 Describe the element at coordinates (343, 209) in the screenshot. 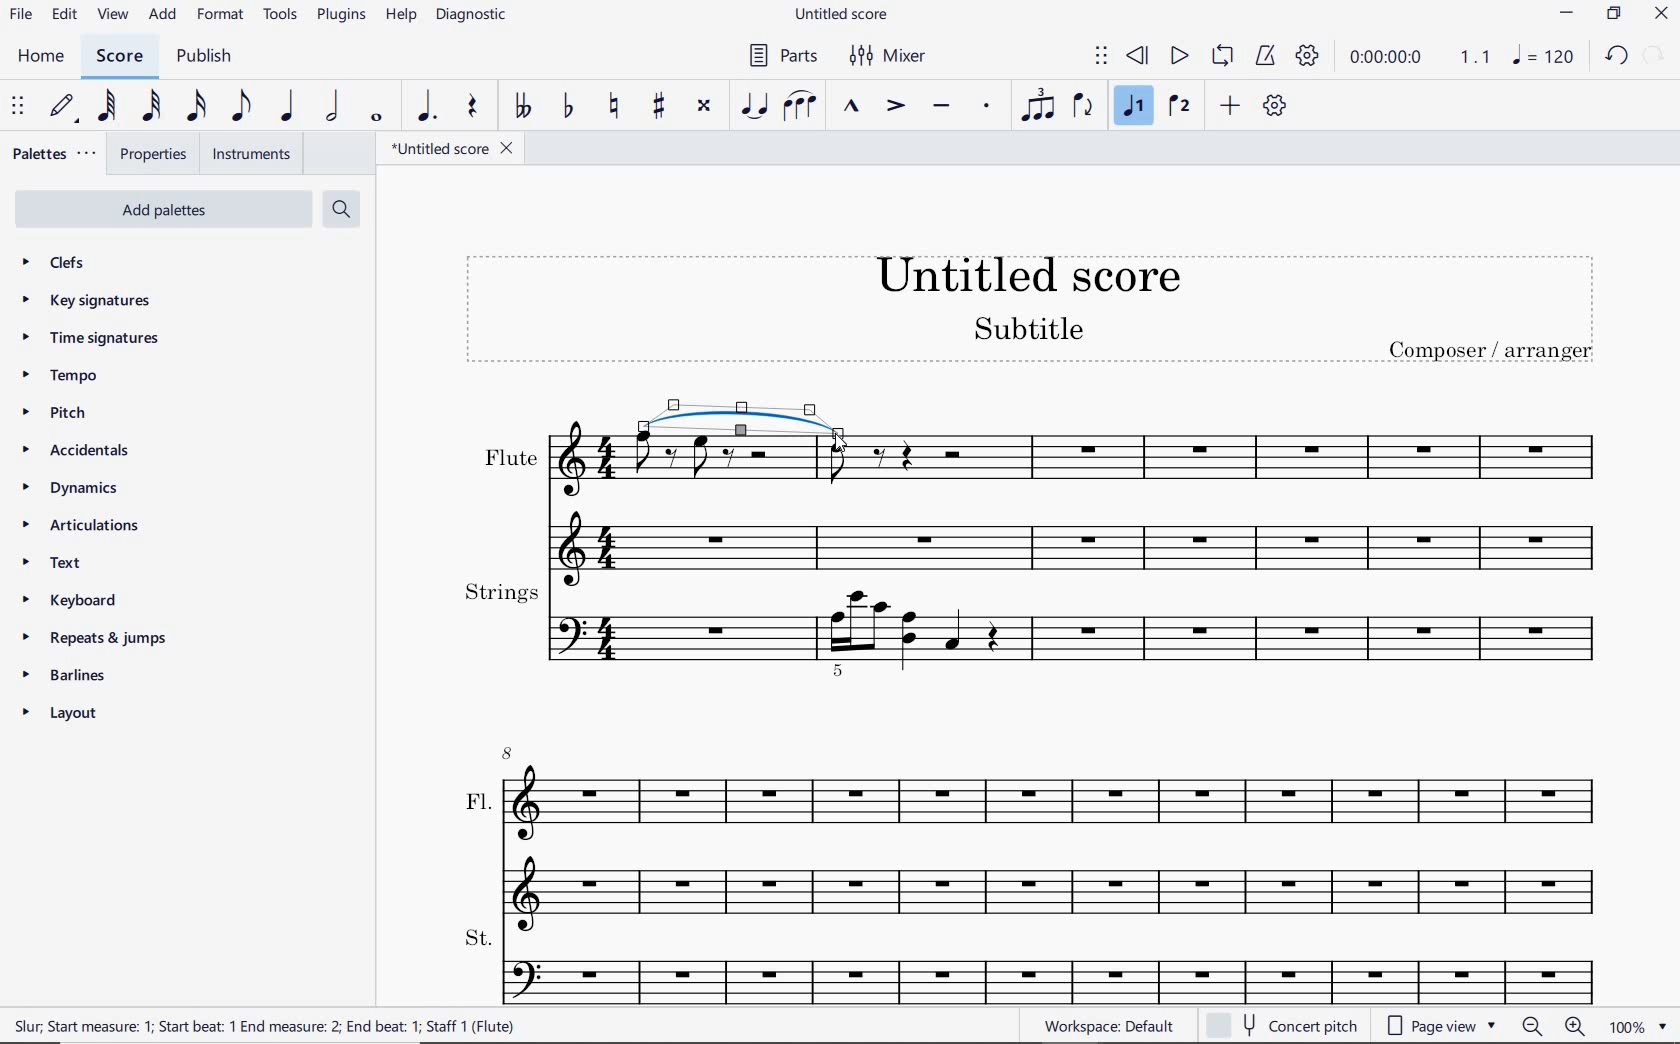

I see `search palettes` at that location.